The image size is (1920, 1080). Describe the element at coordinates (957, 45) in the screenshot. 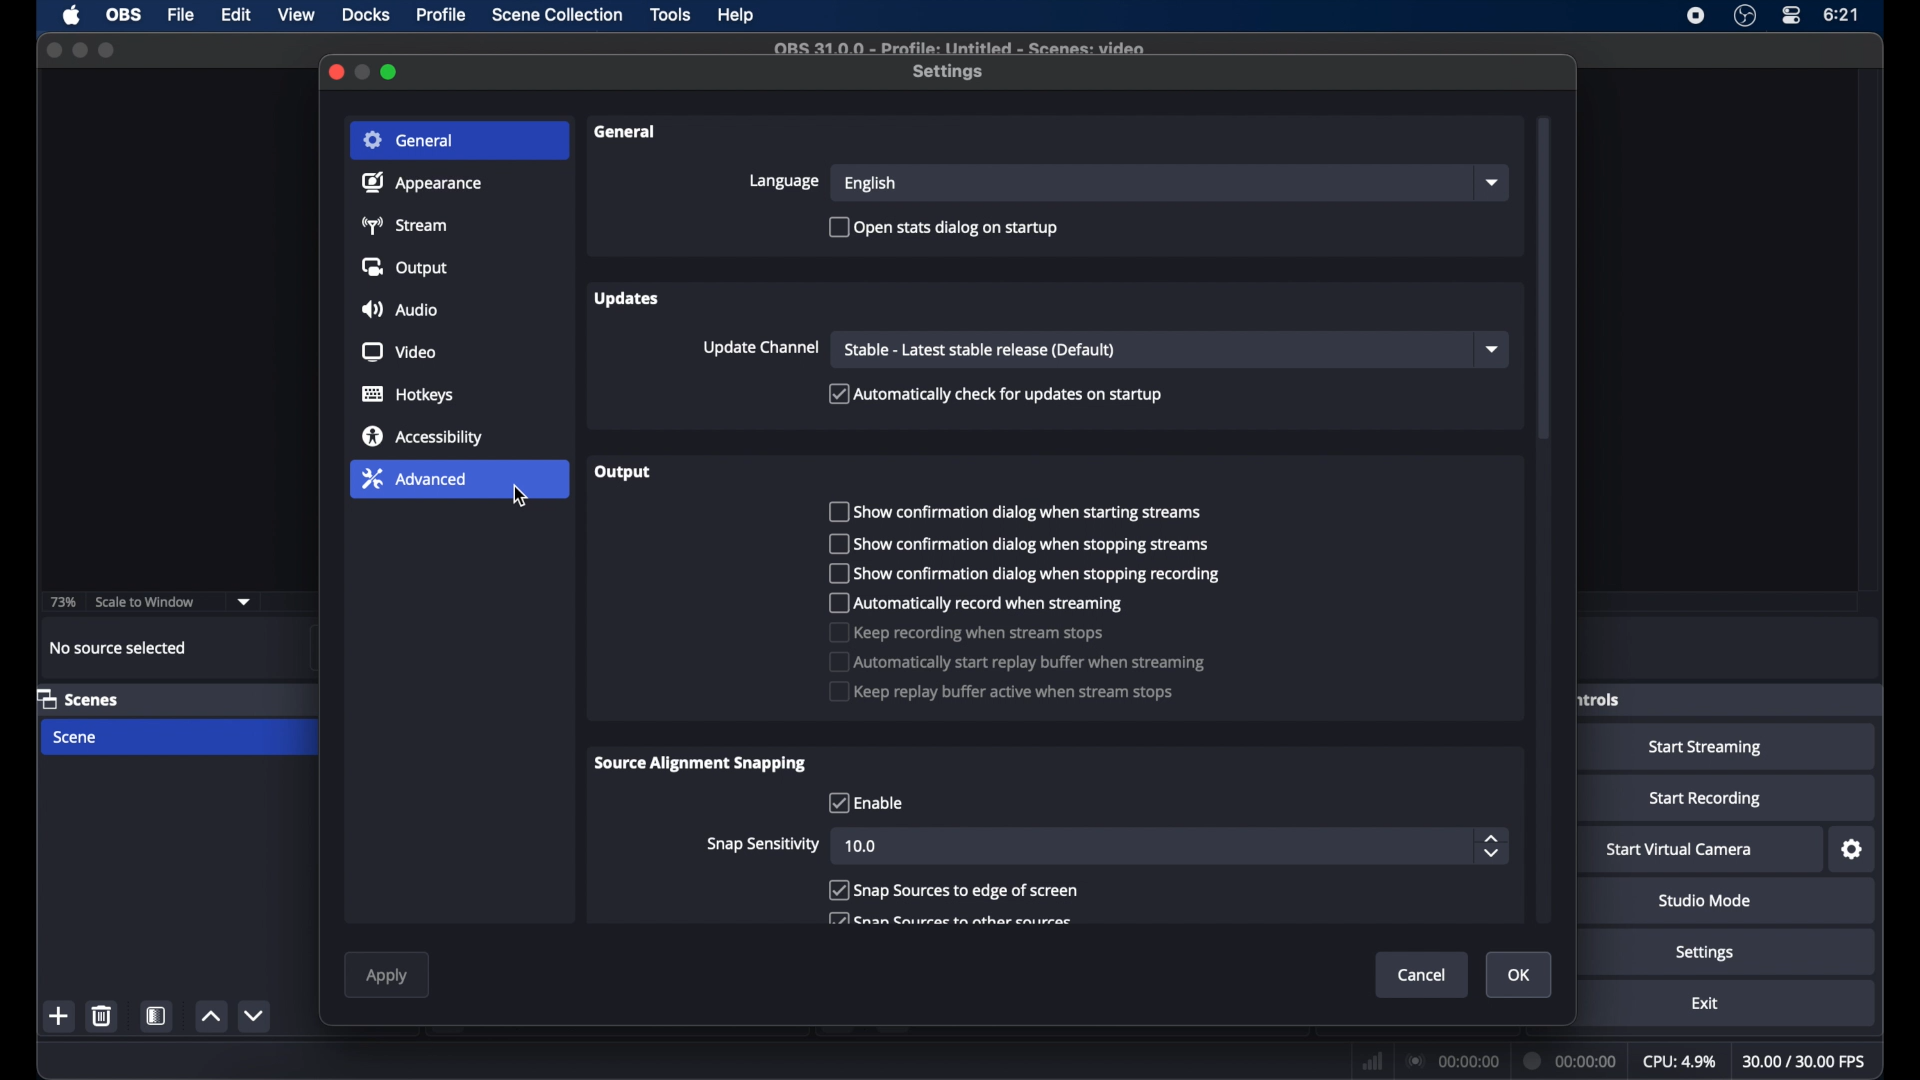

I see `Qe 21 0 0 - Prafile: lintitled = Cranac: iden` at that location.